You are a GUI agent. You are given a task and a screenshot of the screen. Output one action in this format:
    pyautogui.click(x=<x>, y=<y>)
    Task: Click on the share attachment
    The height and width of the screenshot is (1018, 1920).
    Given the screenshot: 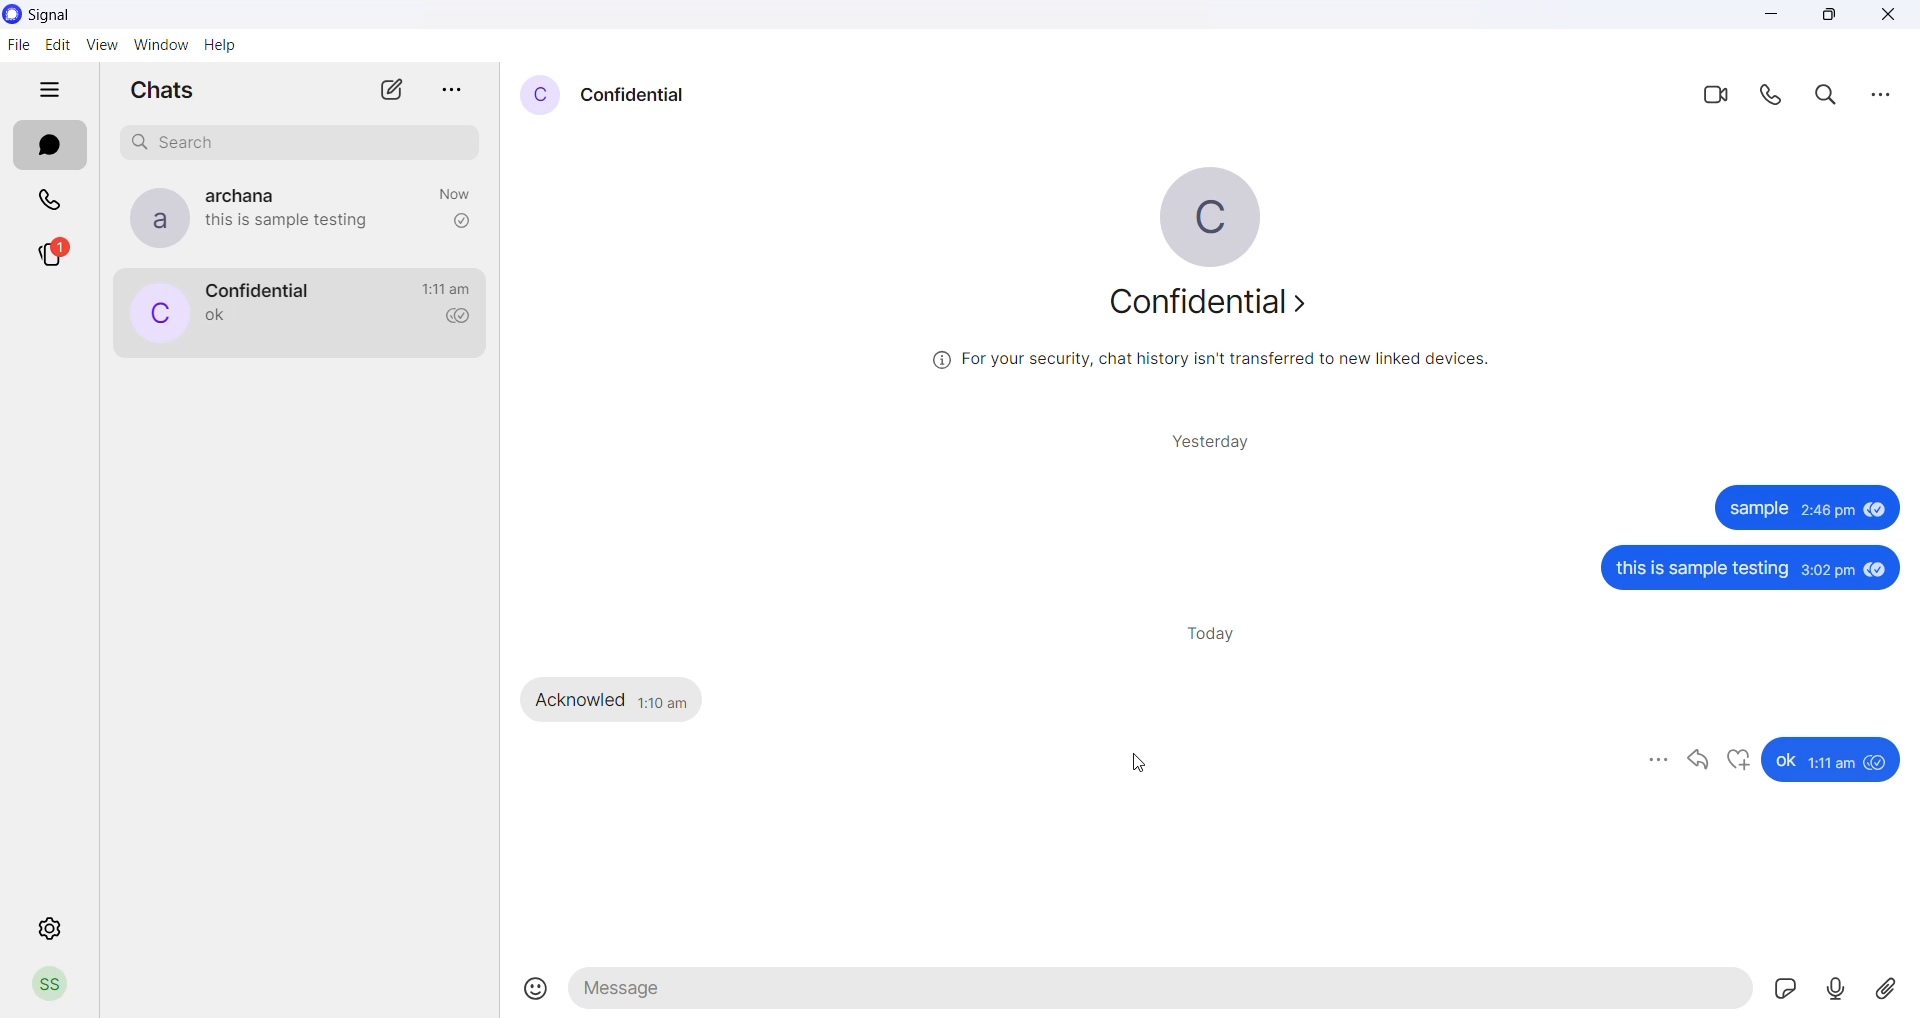 What is the action you would take?
    pyautogui.click(x=1894, y=988)
    